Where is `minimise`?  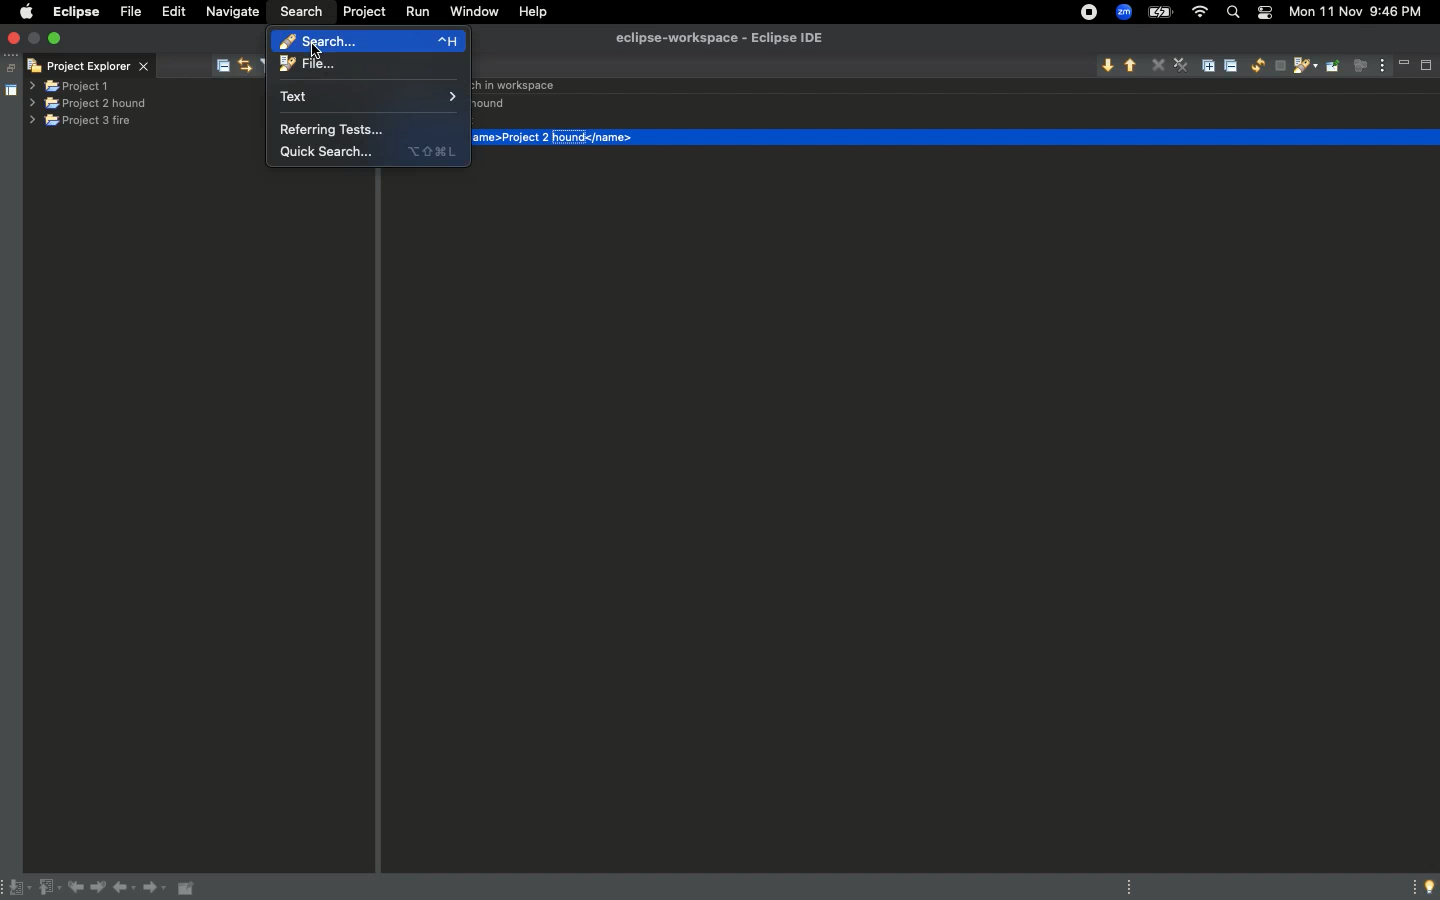 minimise is located at coordinates (36, 39).